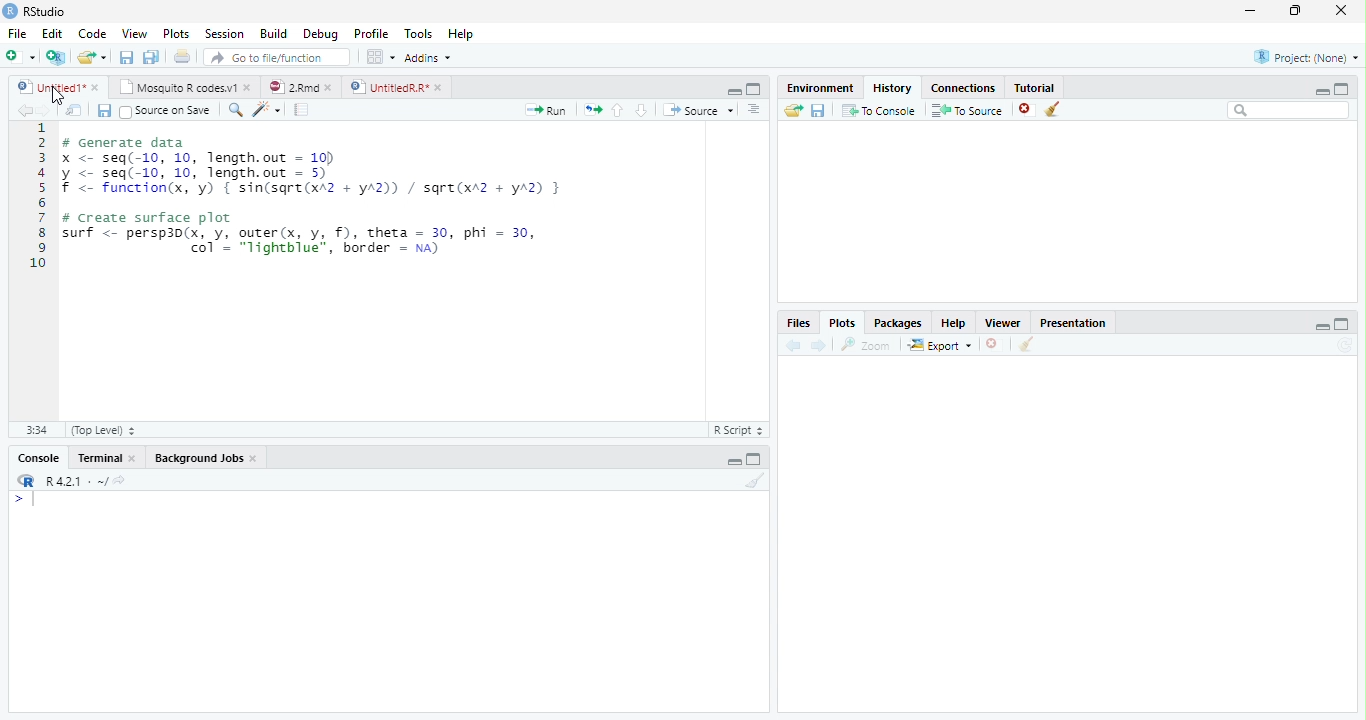  Describe the element at coordinates (133, 458) in the screenshot. I see `Close` at that location.